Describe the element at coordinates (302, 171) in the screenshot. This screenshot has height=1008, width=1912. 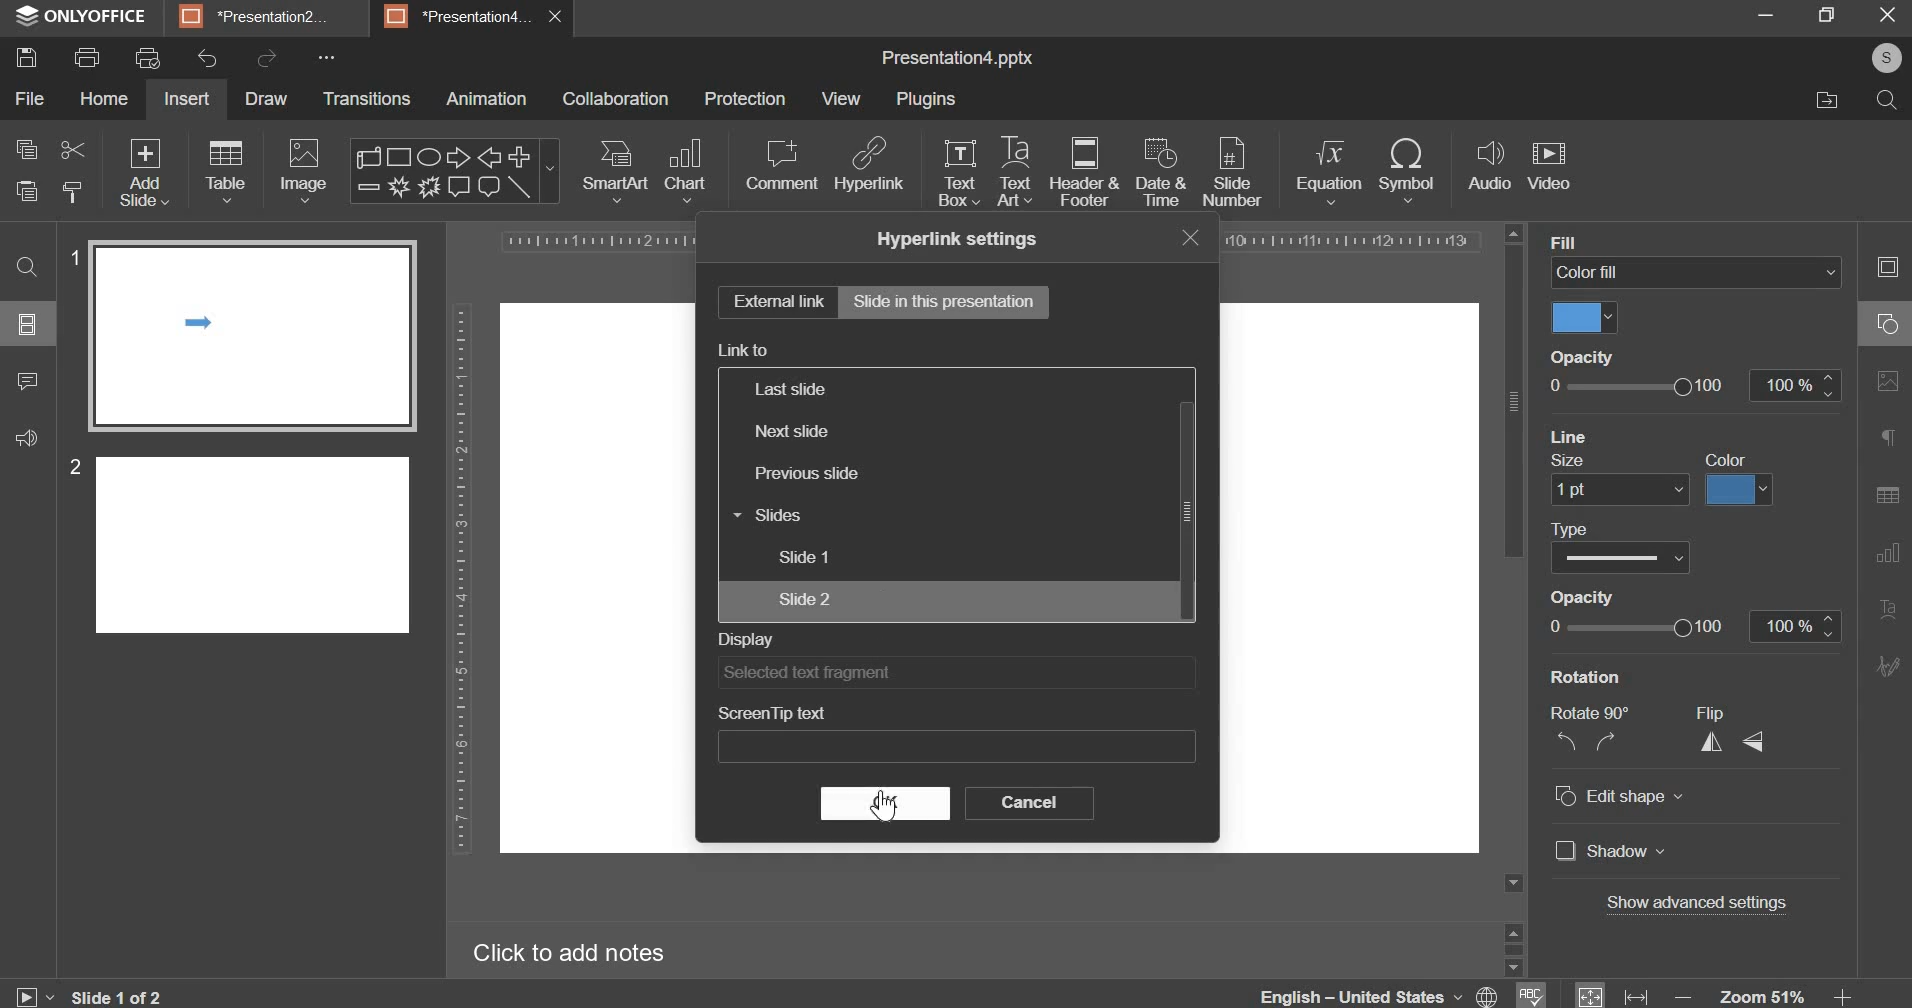
I see `image` at that location.